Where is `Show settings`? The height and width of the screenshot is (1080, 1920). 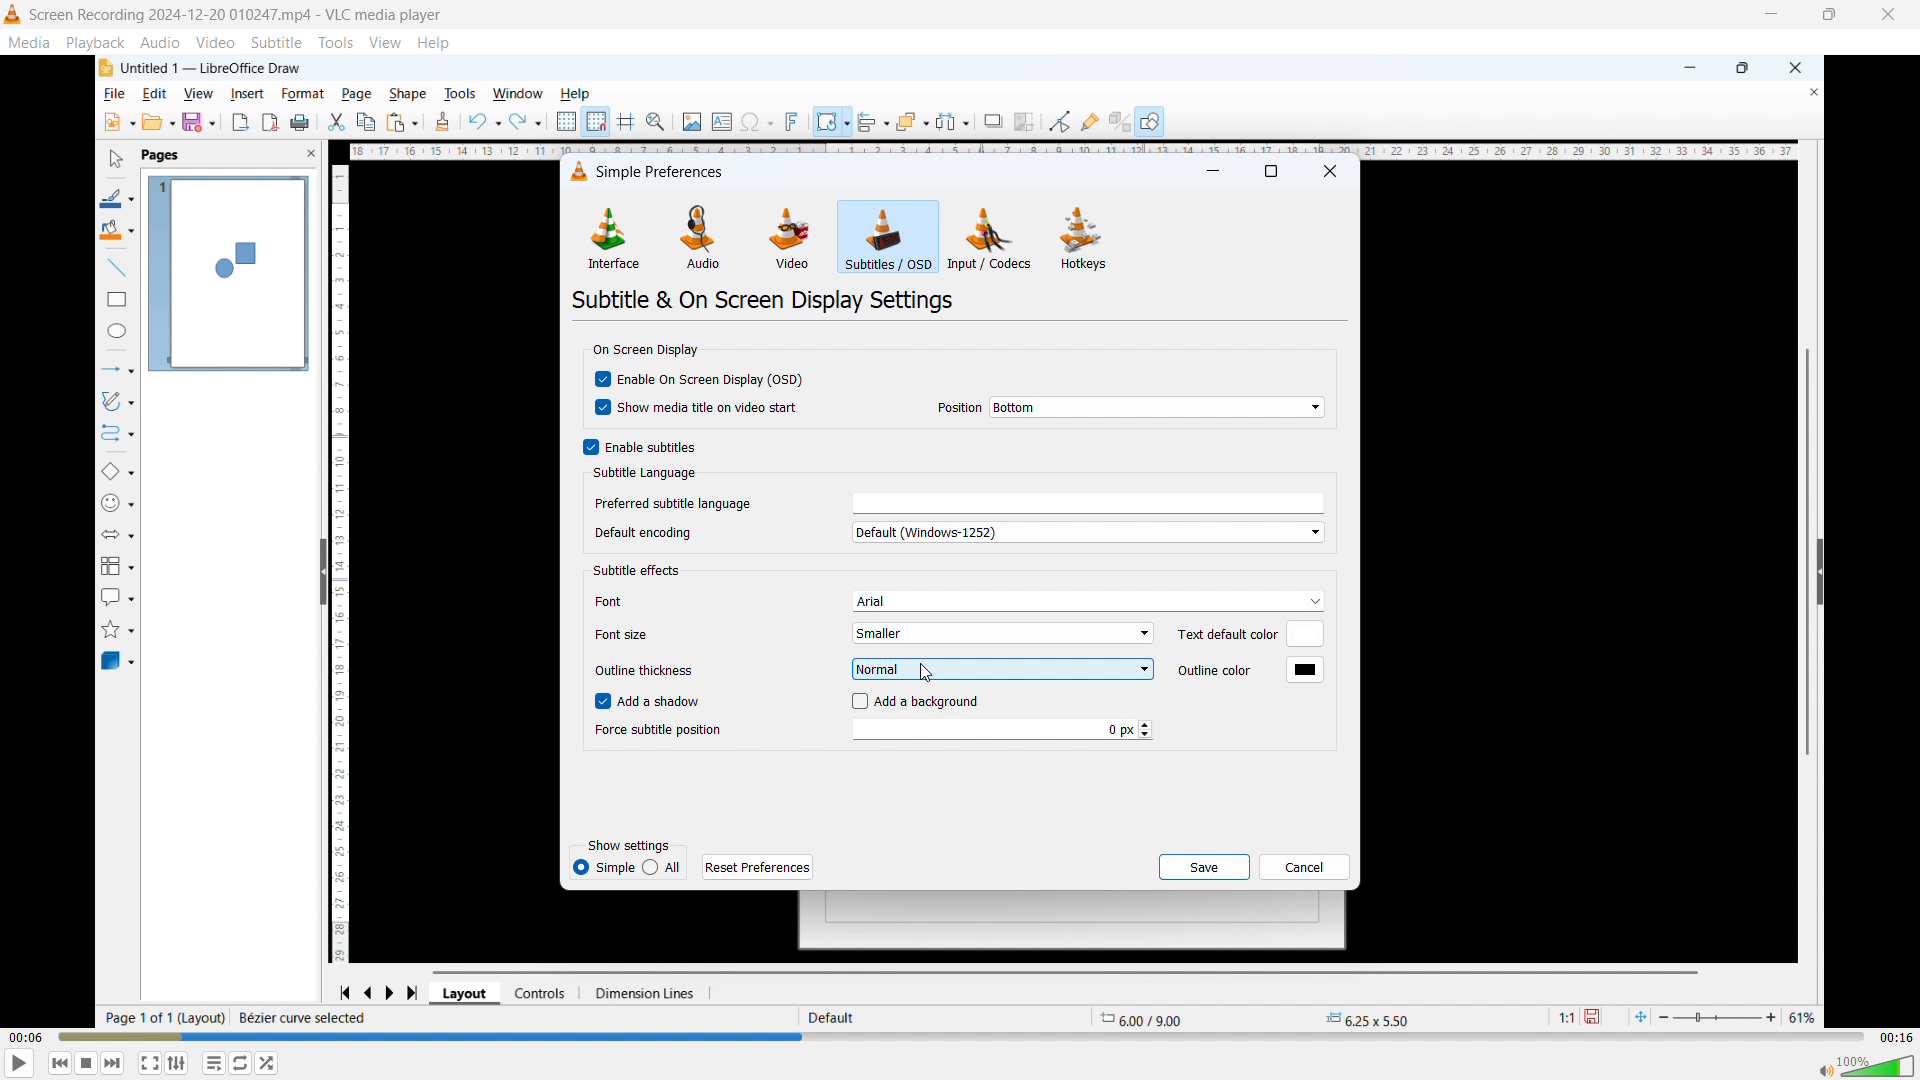 Show settings is located at coordinates (629, 846).